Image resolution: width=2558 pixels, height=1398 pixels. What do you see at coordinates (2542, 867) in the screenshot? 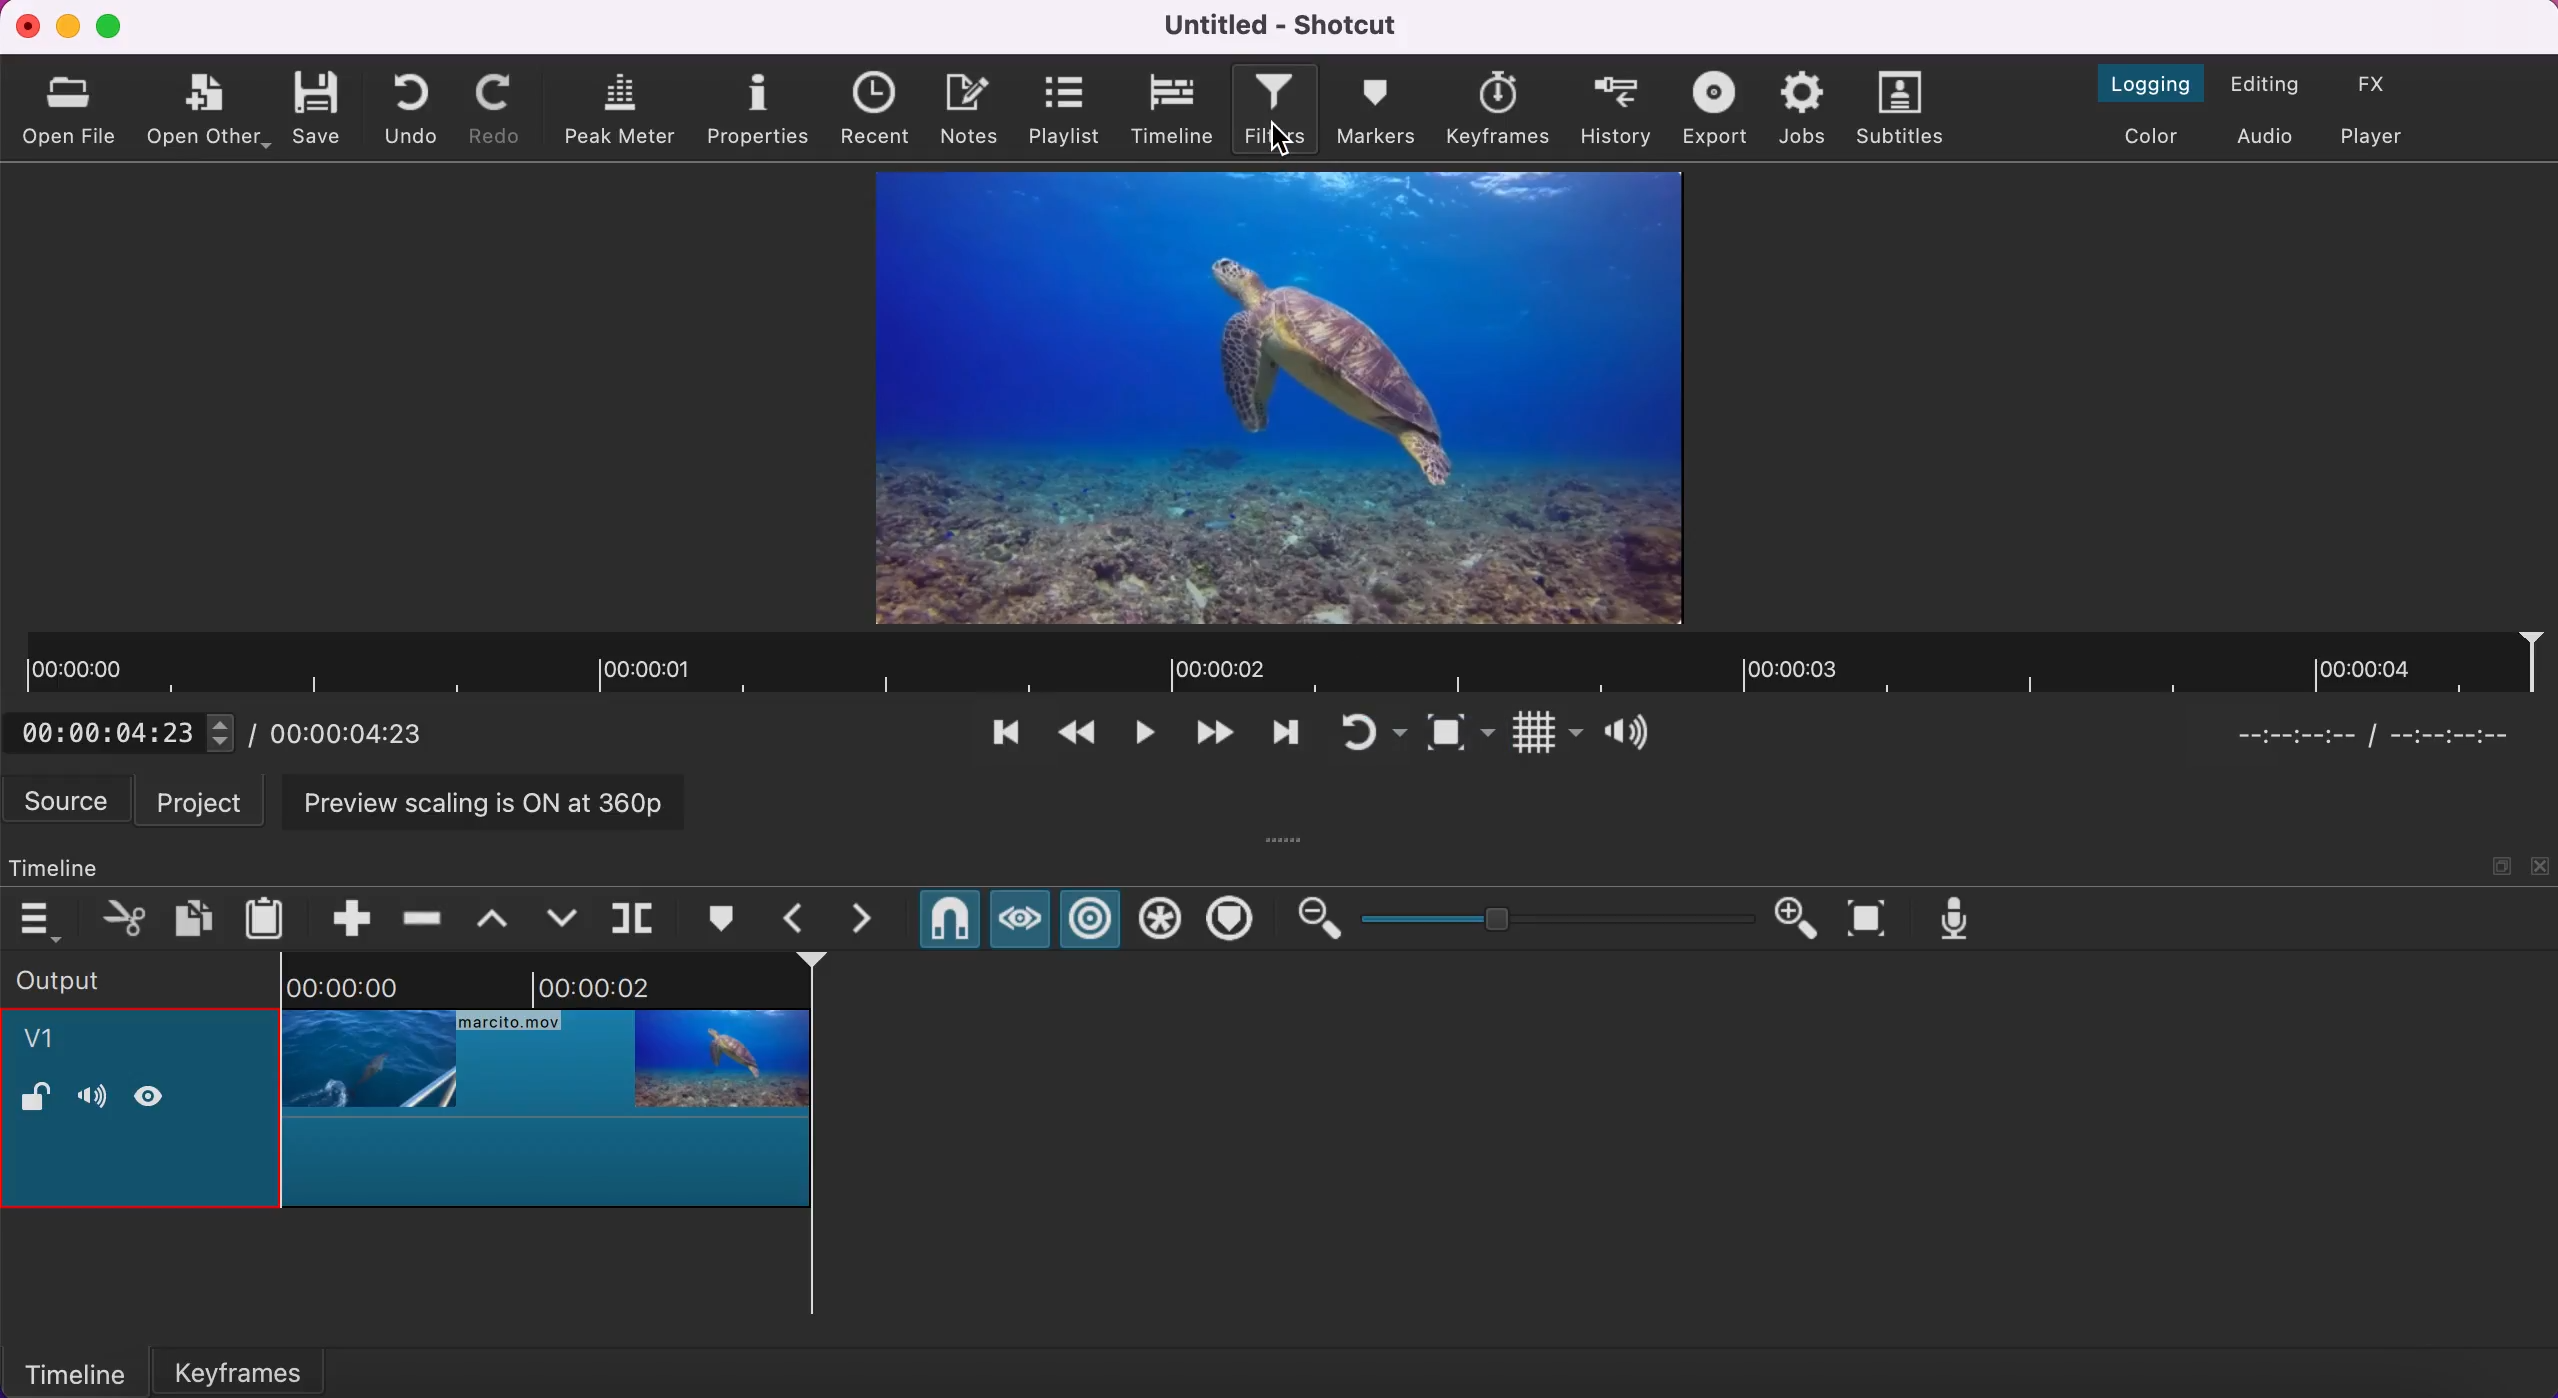
I see `close` at bounding box center [2542, 867].